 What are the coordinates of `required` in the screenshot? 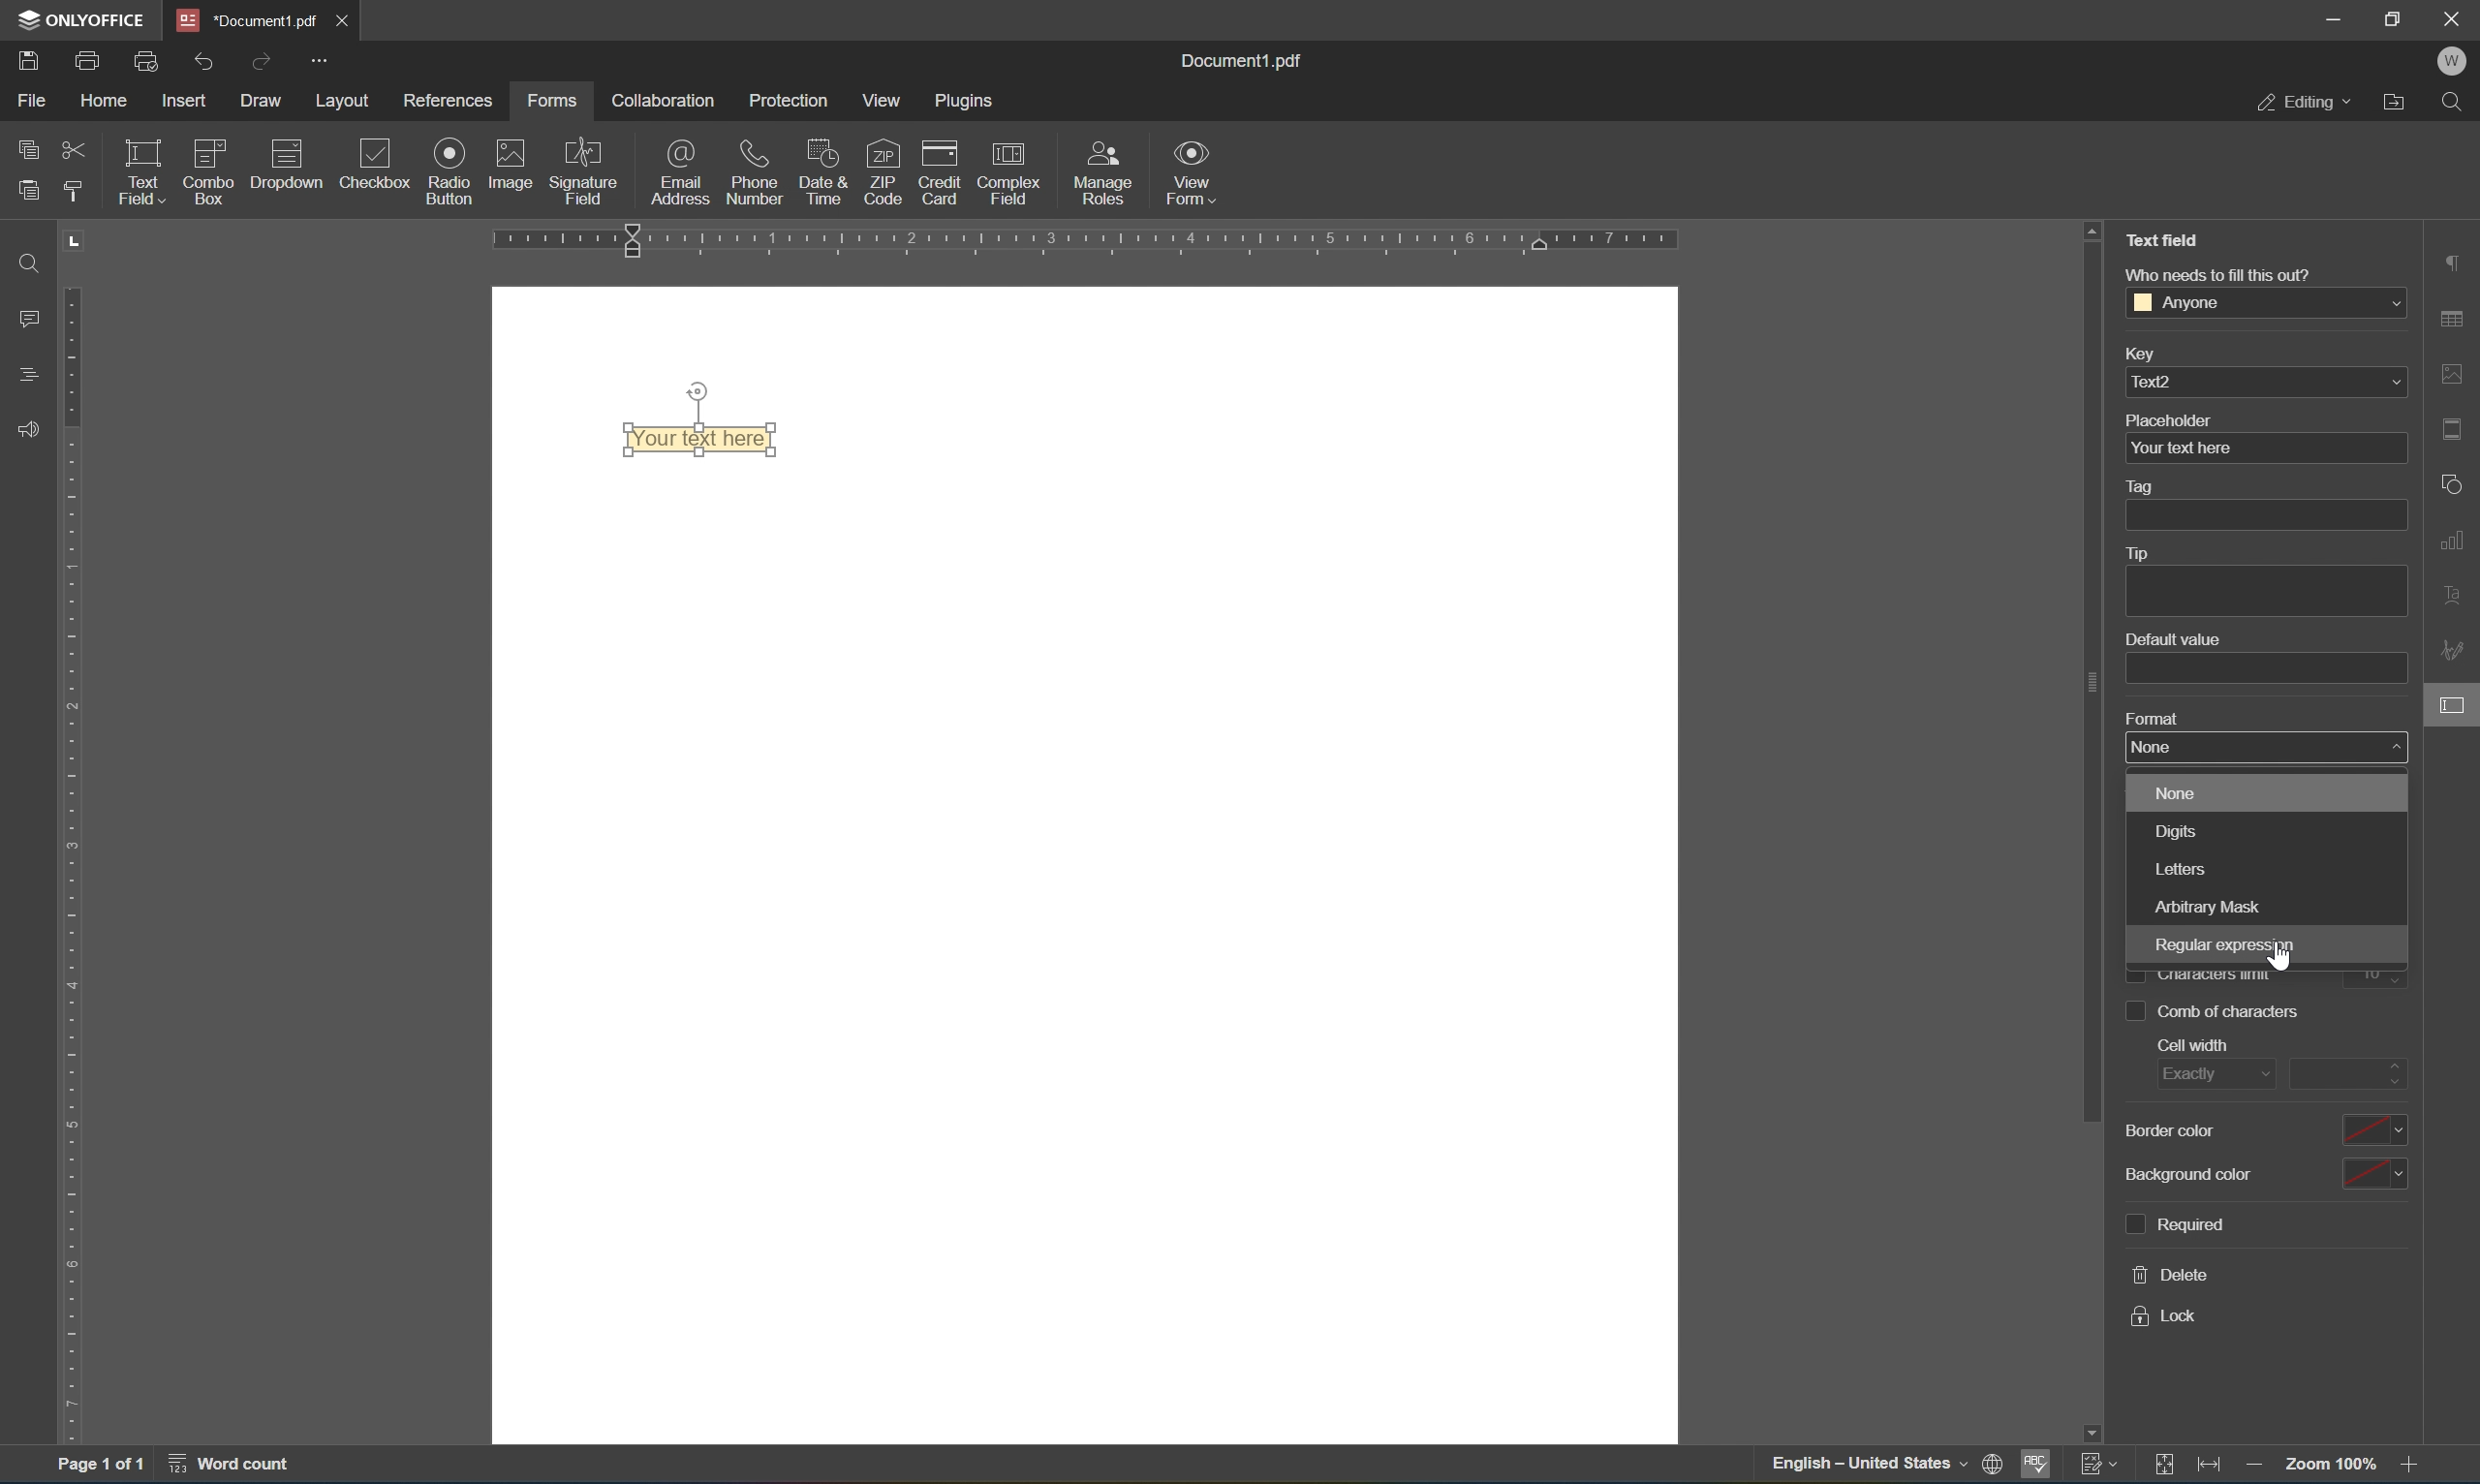 It's located at (2183, 1226).